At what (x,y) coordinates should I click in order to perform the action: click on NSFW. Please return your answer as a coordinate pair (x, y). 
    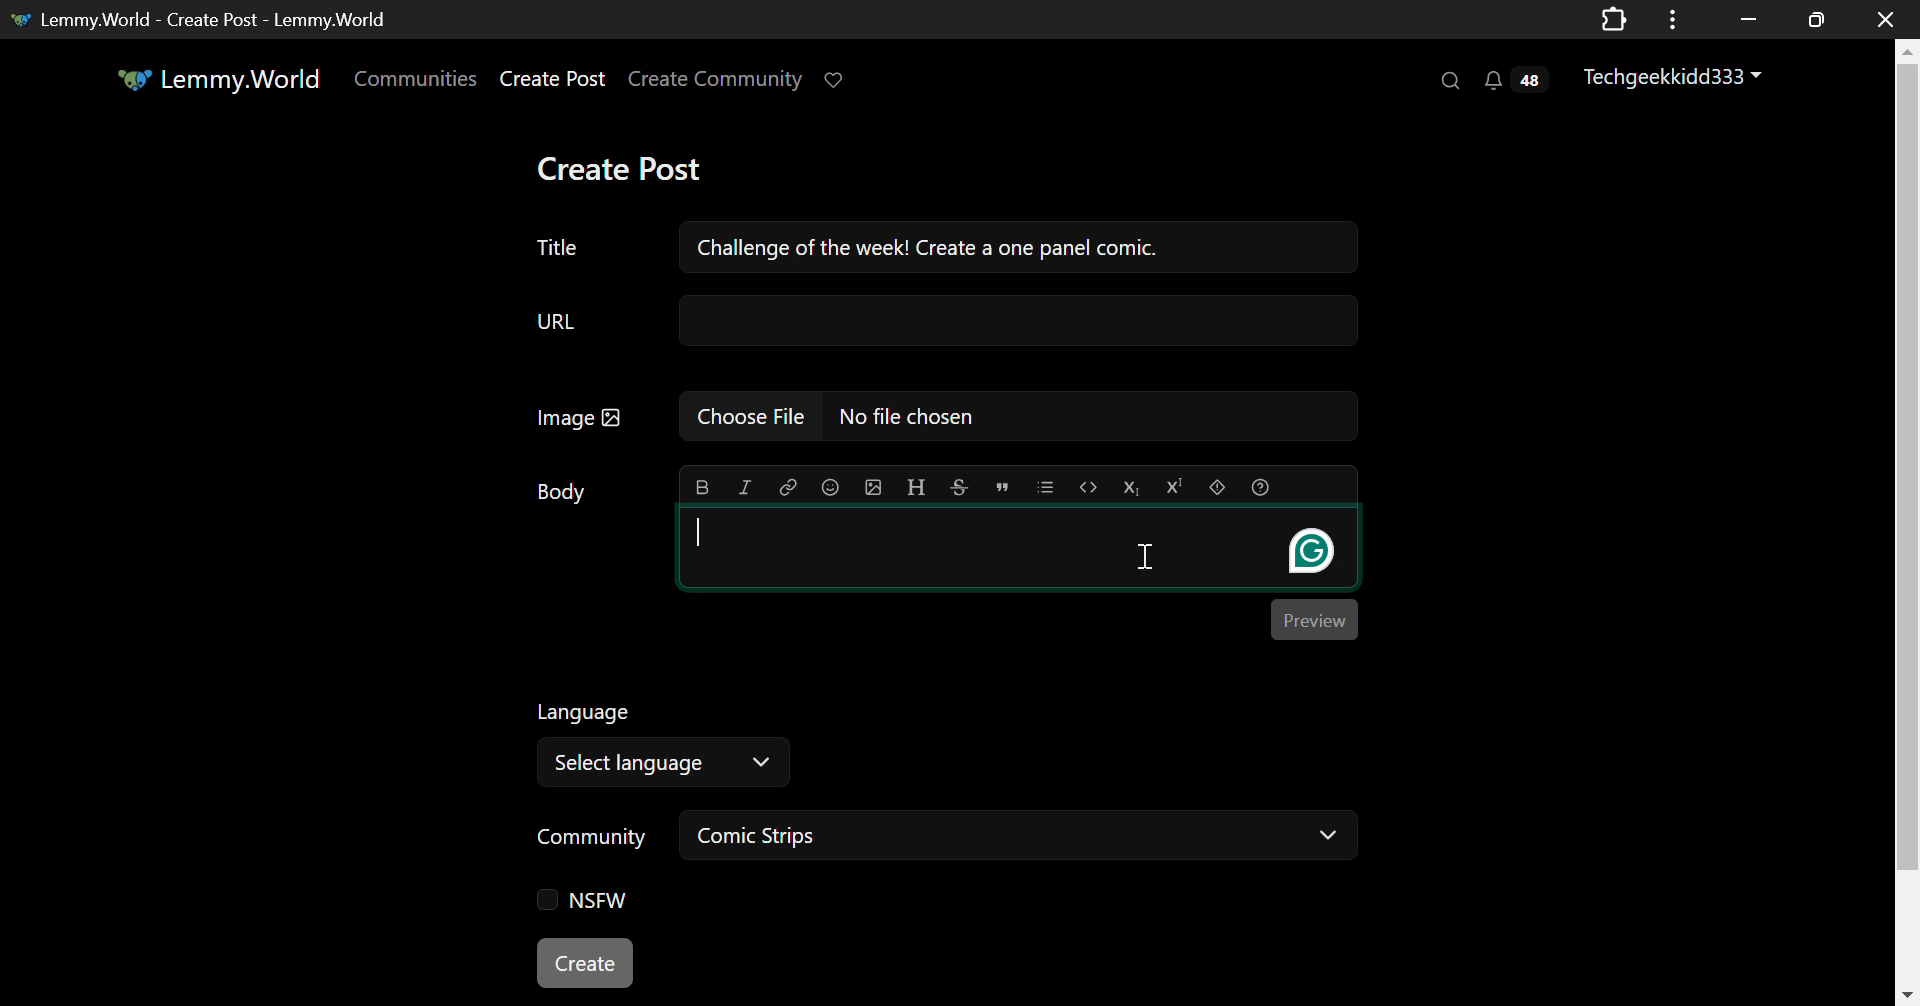
    Looking at the image, I should click on (586, 902).